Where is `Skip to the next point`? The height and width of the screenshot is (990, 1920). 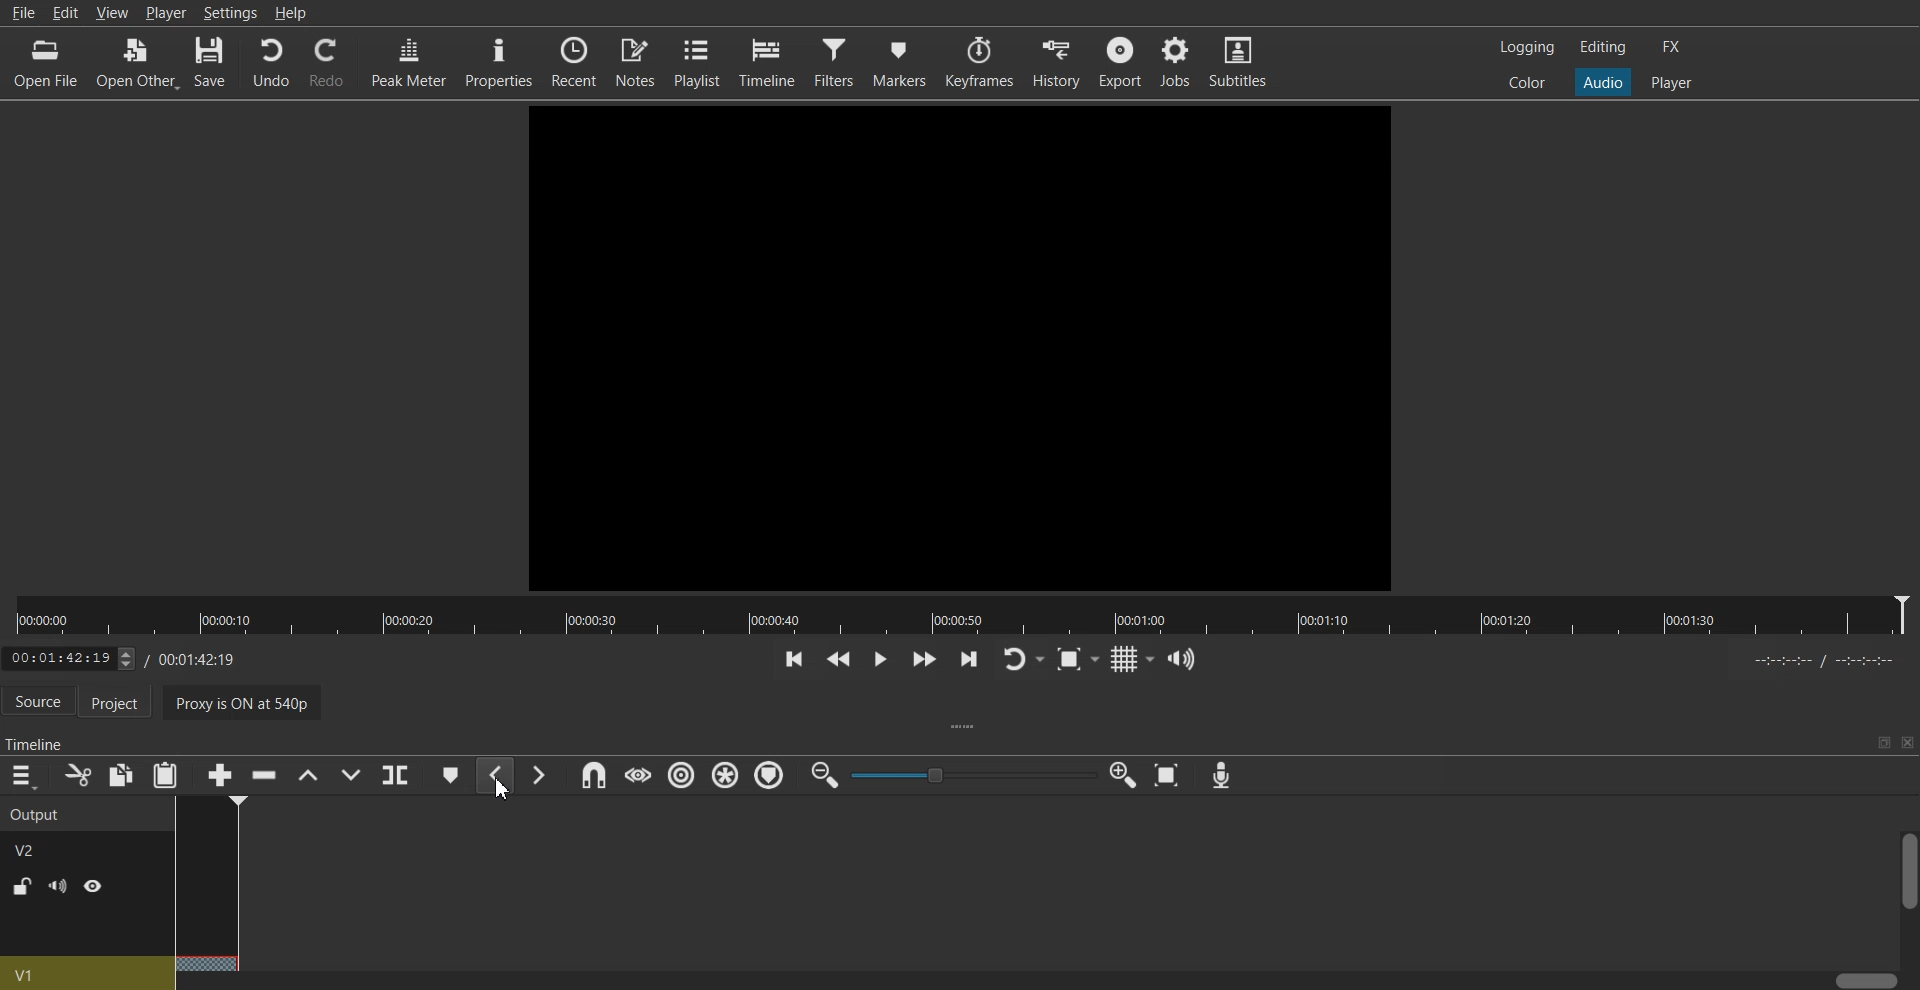
Skip to the next point is located at coordinates (967, 660).